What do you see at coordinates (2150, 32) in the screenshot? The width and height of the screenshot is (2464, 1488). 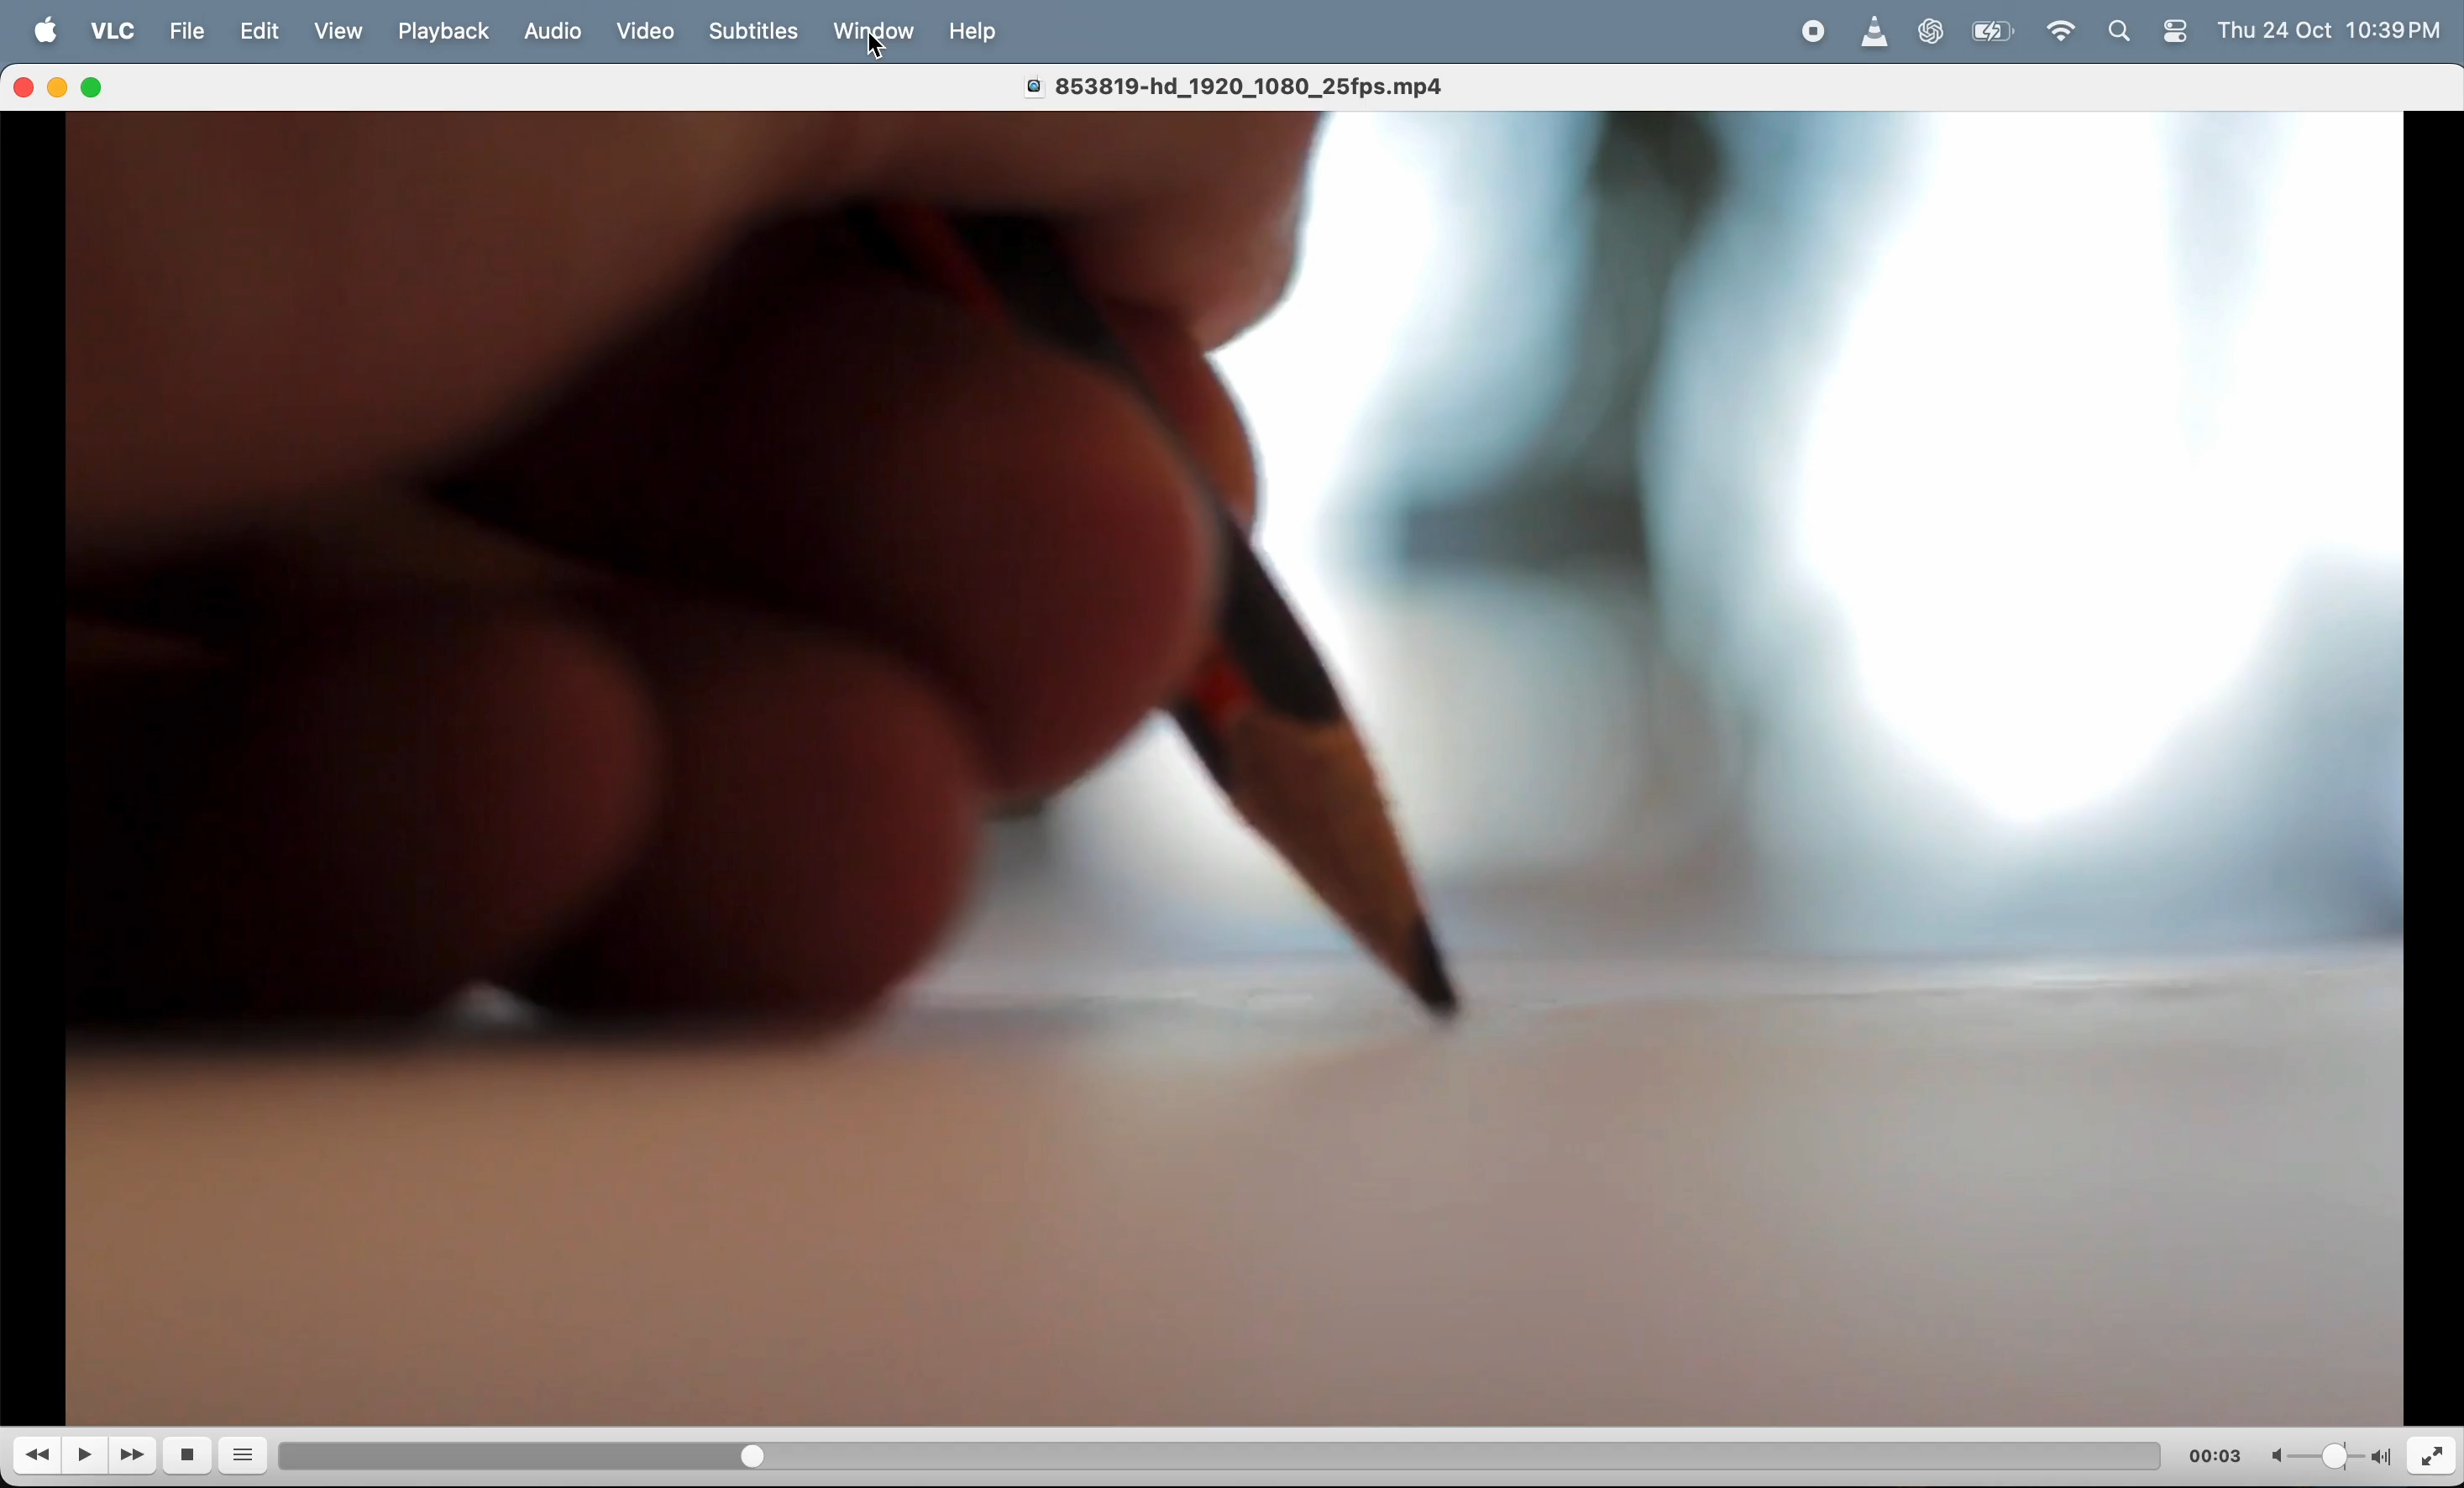 I see `apple widgets` at bounding box center [2150, 32].